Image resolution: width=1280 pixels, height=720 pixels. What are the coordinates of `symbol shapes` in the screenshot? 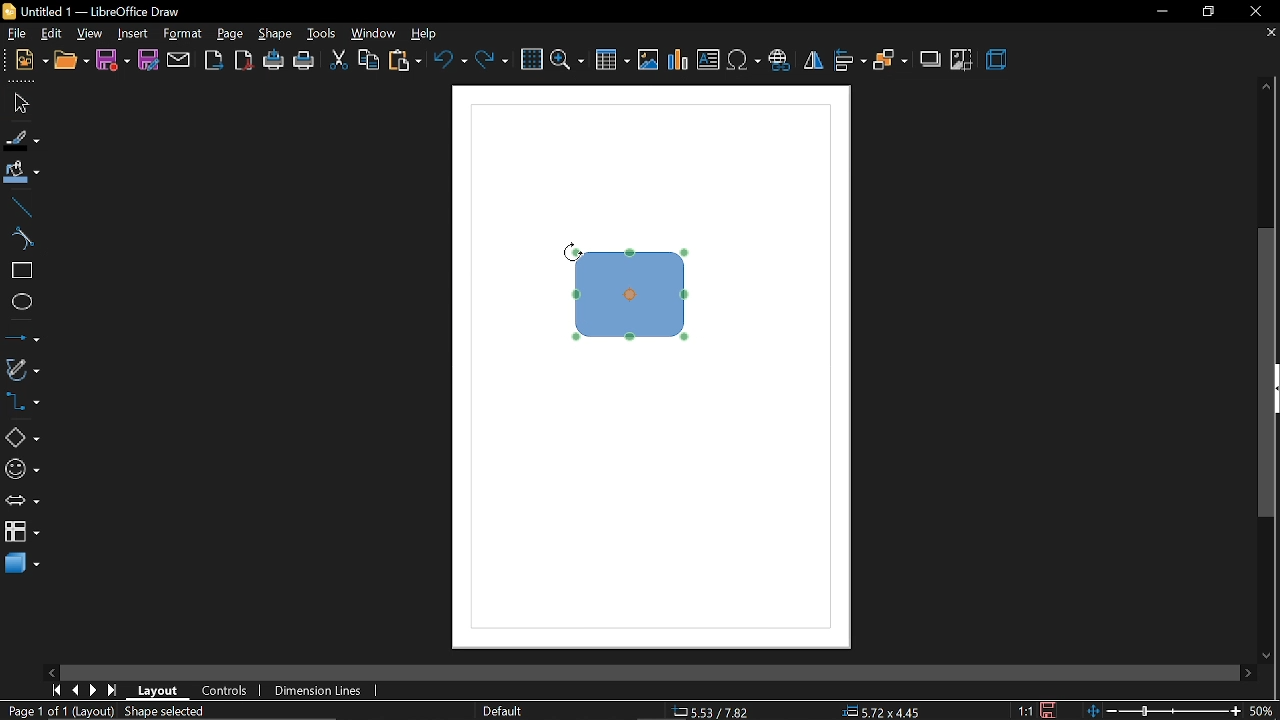 It's located at (21, 469).